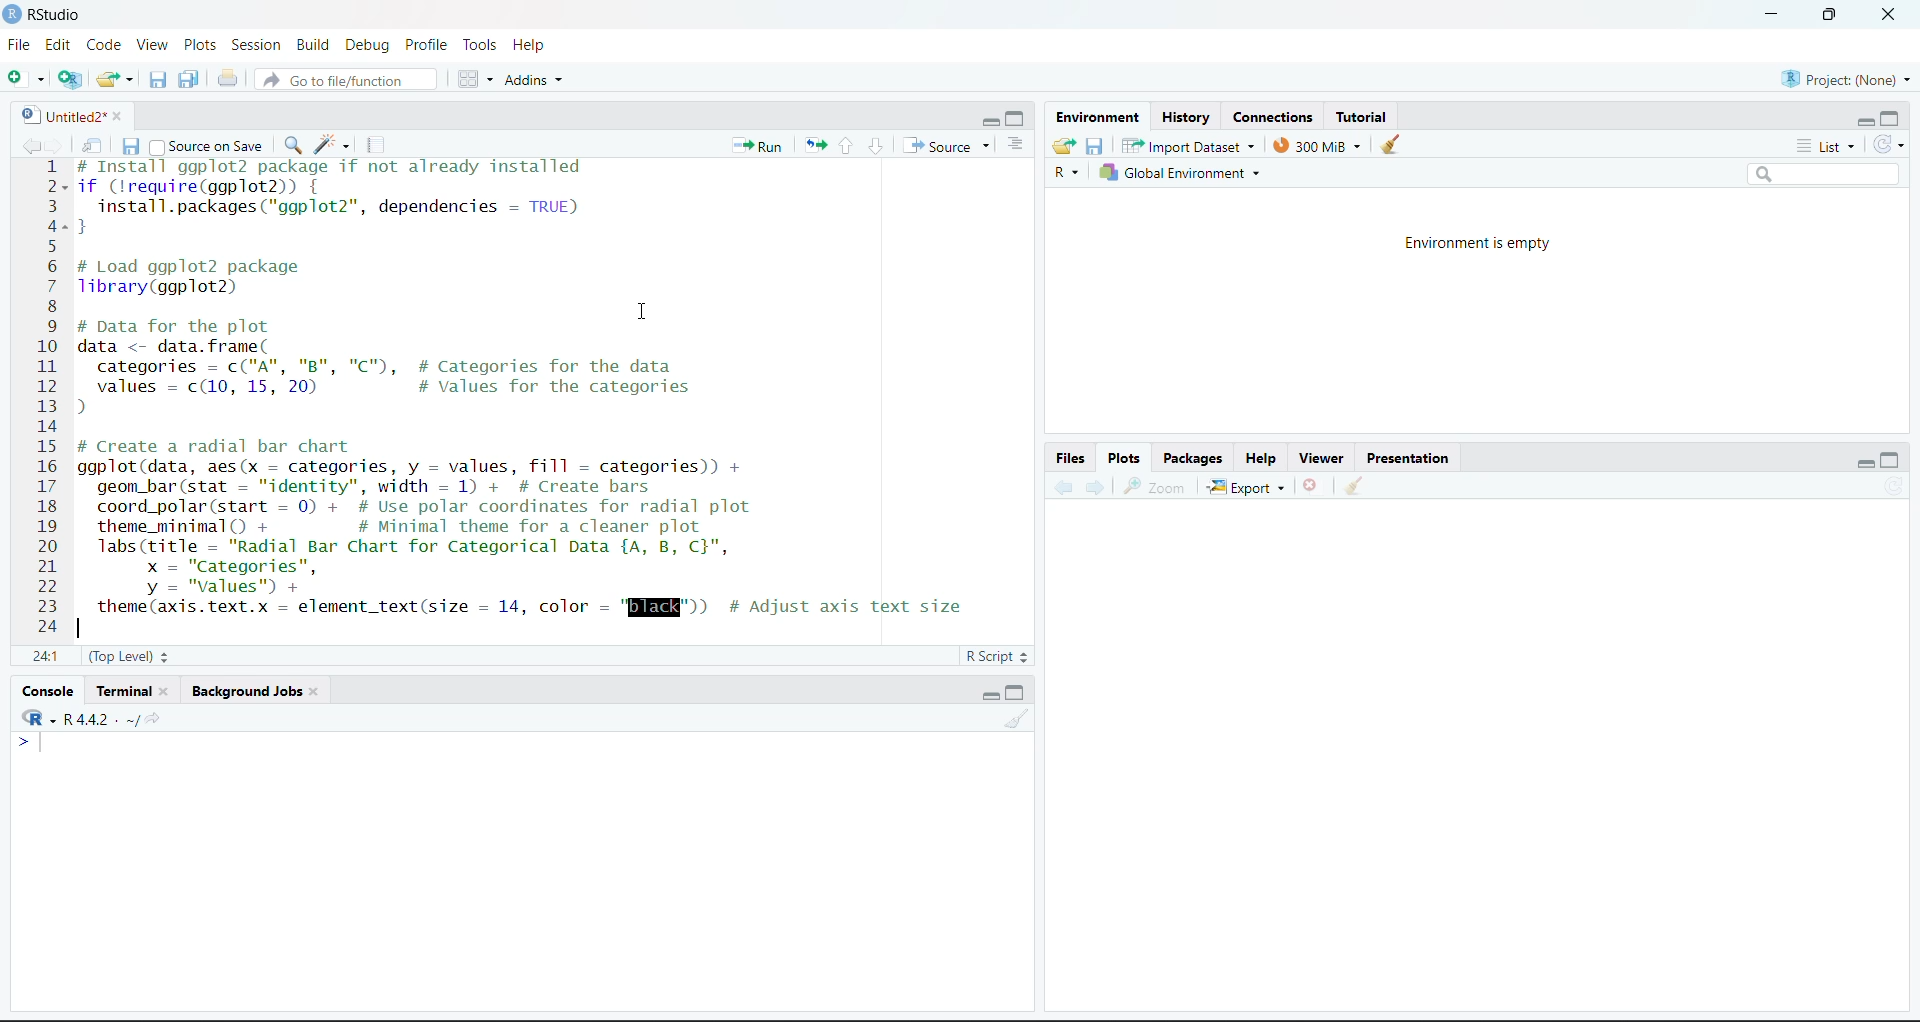 This screenshot has width=1920, height=1022. Describe the element at coordinates (1159, 486) in the screenshot. I see `zoom` at that location.